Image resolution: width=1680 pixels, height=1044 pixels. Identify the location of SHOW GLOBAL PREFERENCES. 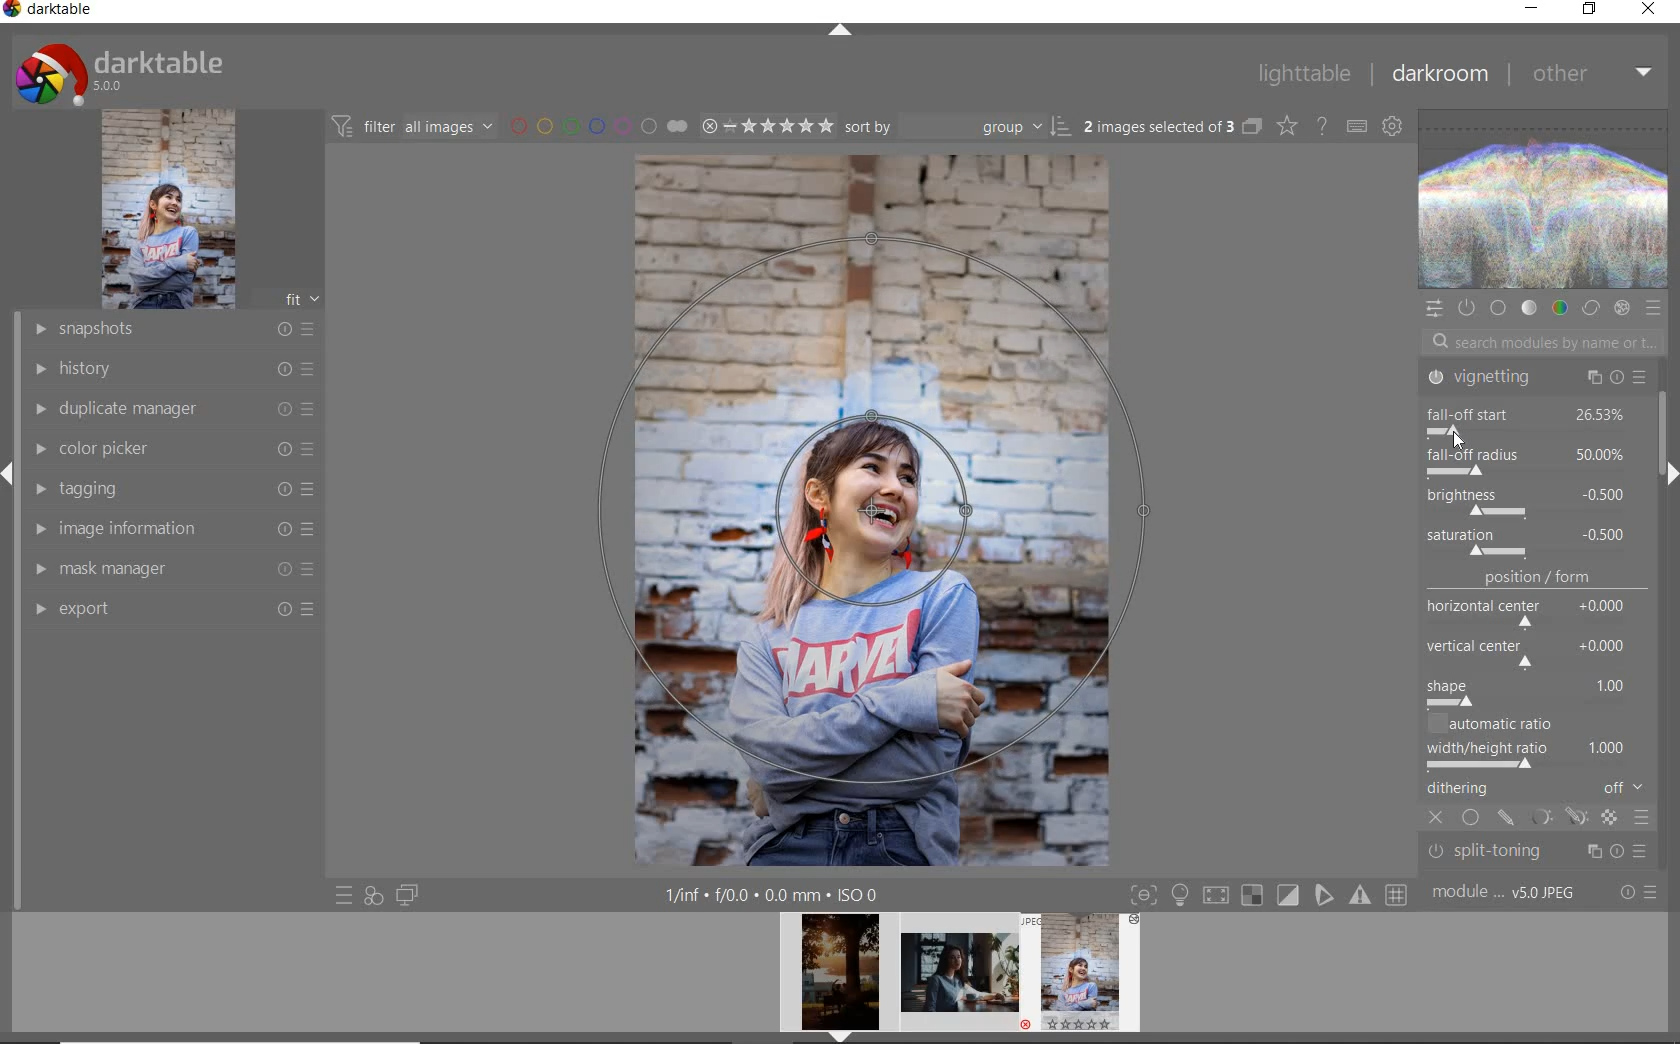
(1390, 125).